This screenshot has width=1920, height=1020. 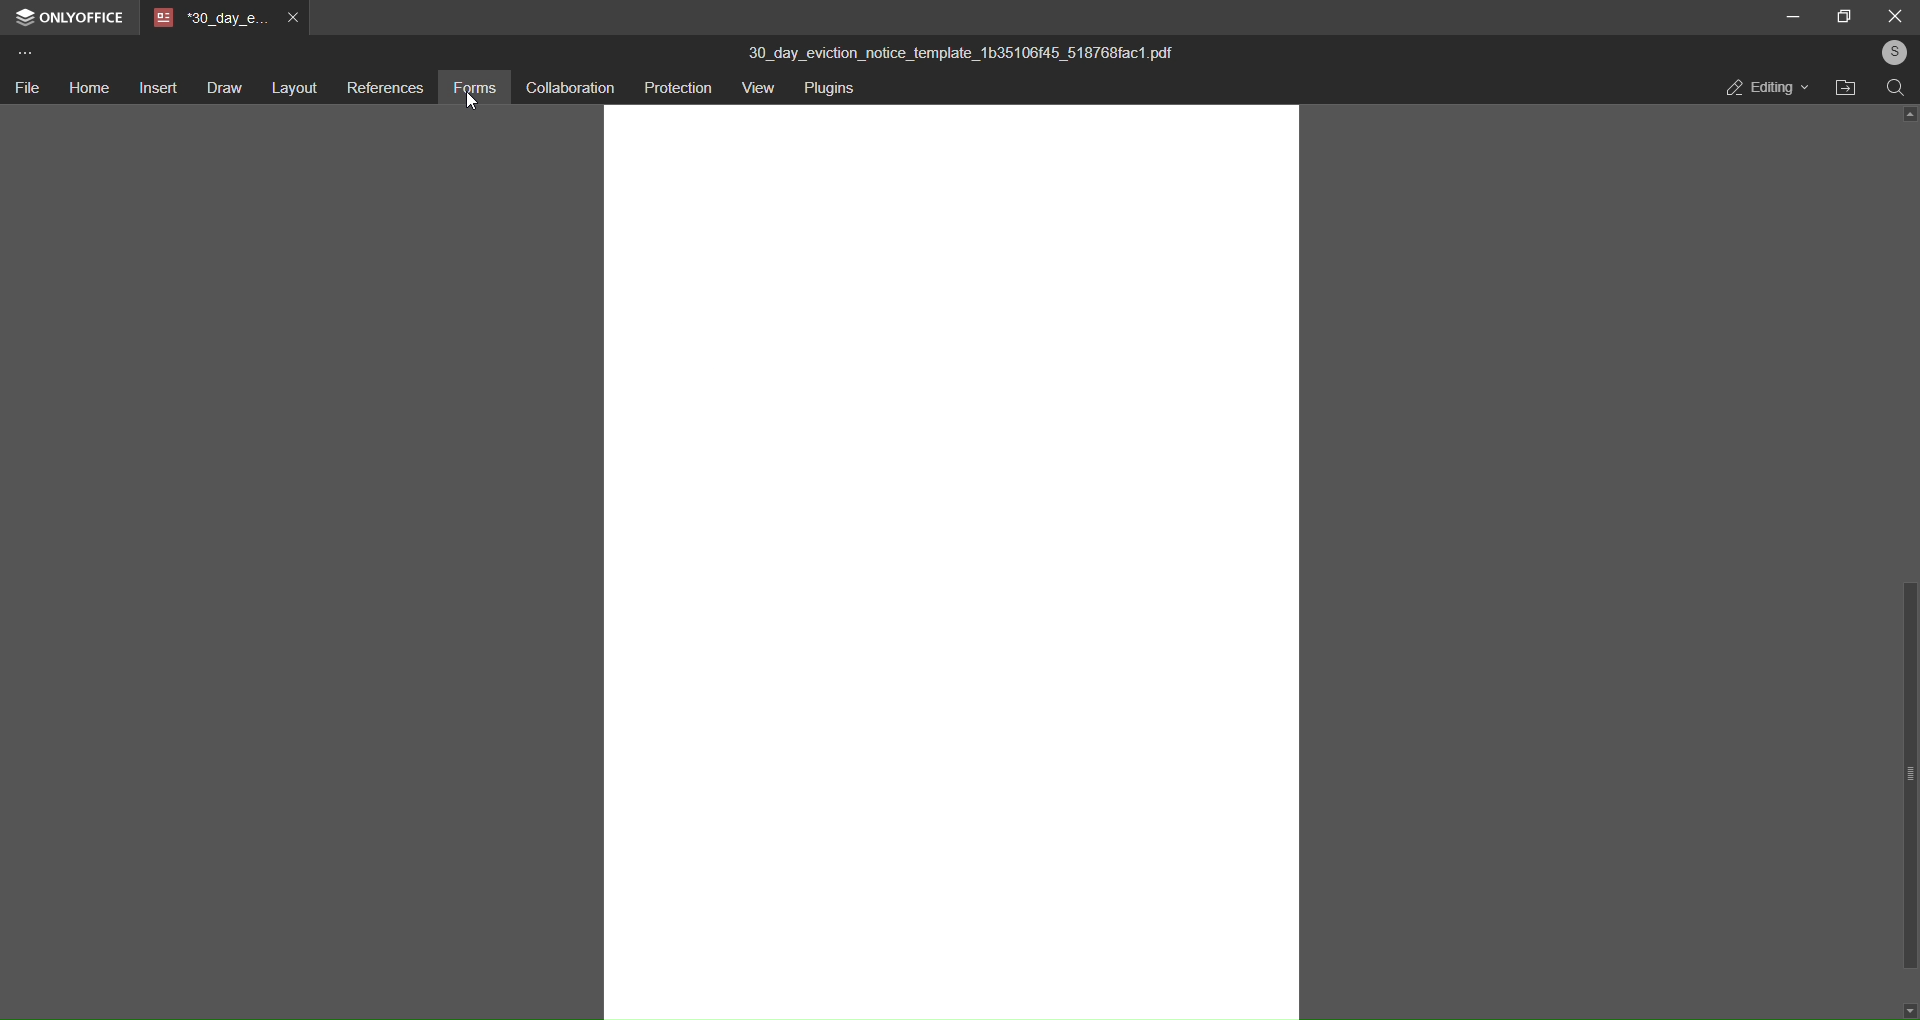 I want to click on 30_day_eviction_notice_template_1b35106f45_518768fac1.pdf, so click(x=967, y=52).